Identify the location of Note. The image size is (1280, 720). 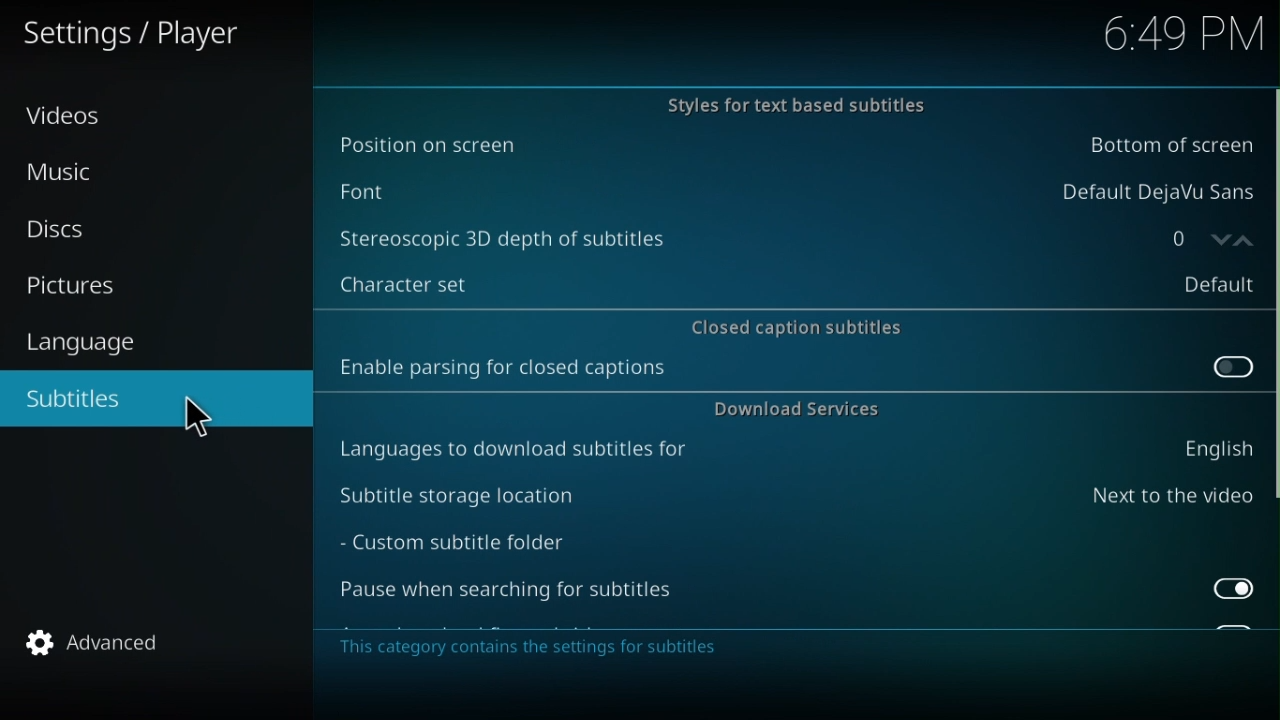
(552, 649).